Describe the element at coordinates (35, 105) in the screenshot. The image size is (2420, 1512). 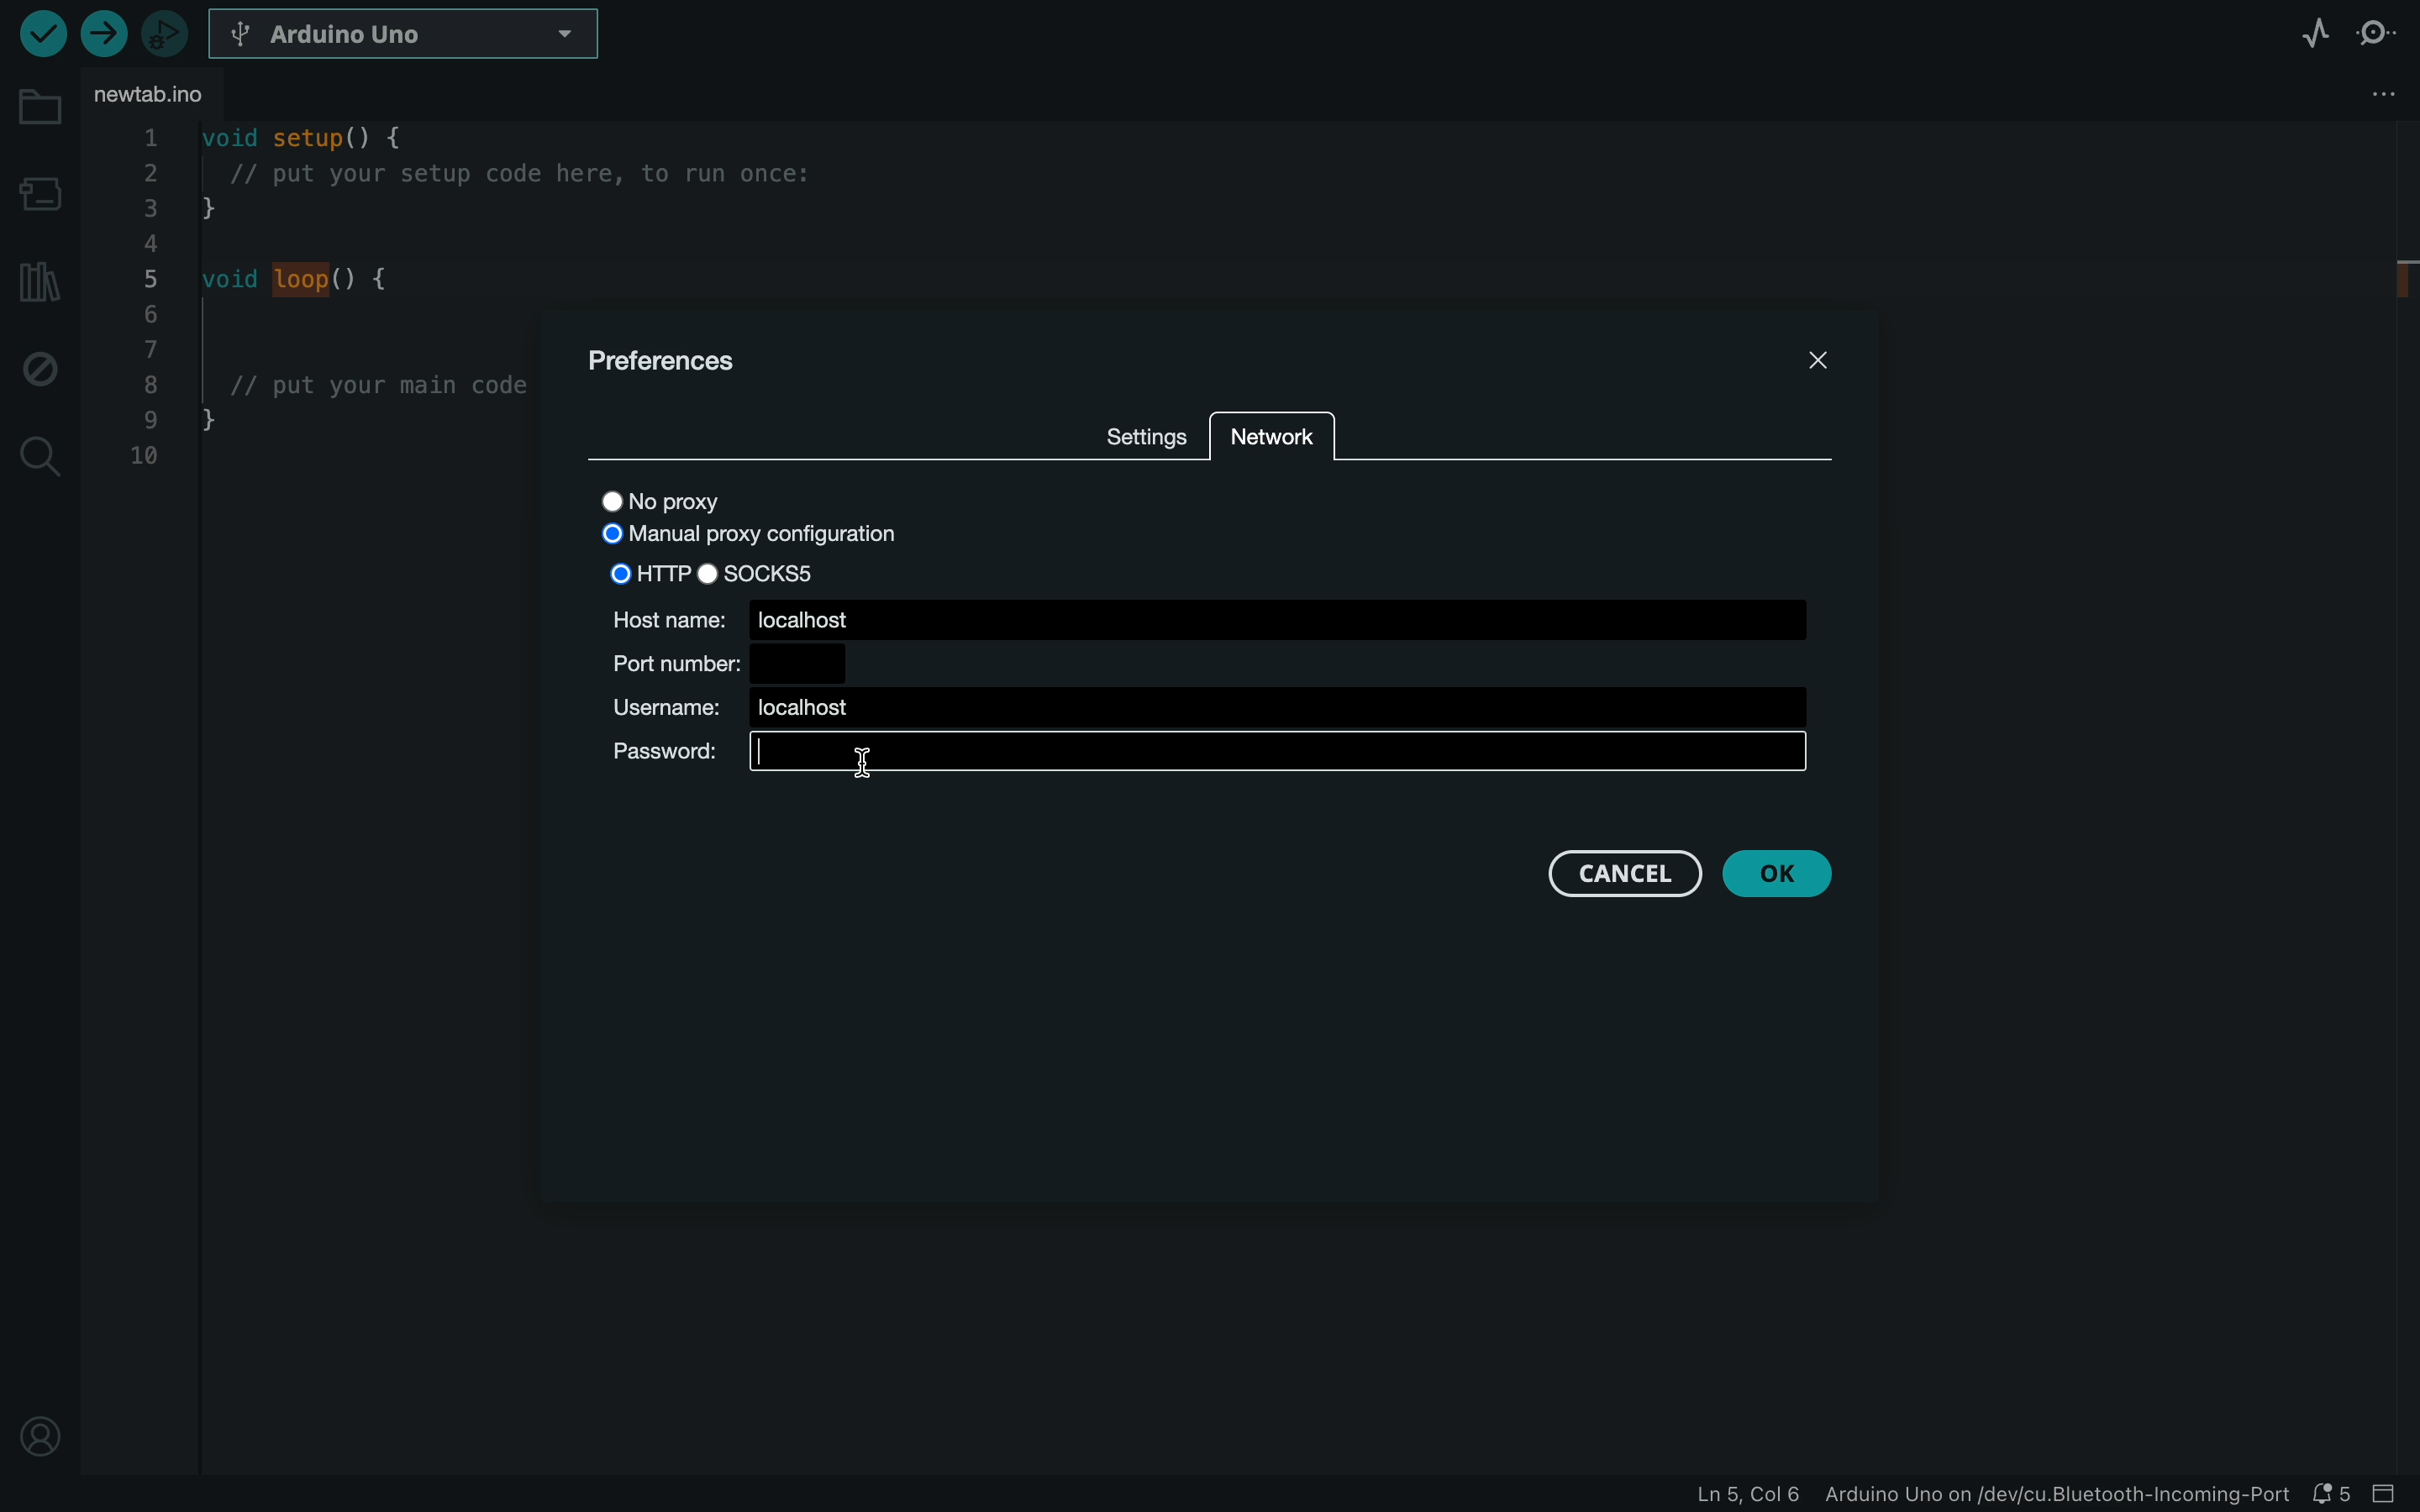
I see `folder` at that location.